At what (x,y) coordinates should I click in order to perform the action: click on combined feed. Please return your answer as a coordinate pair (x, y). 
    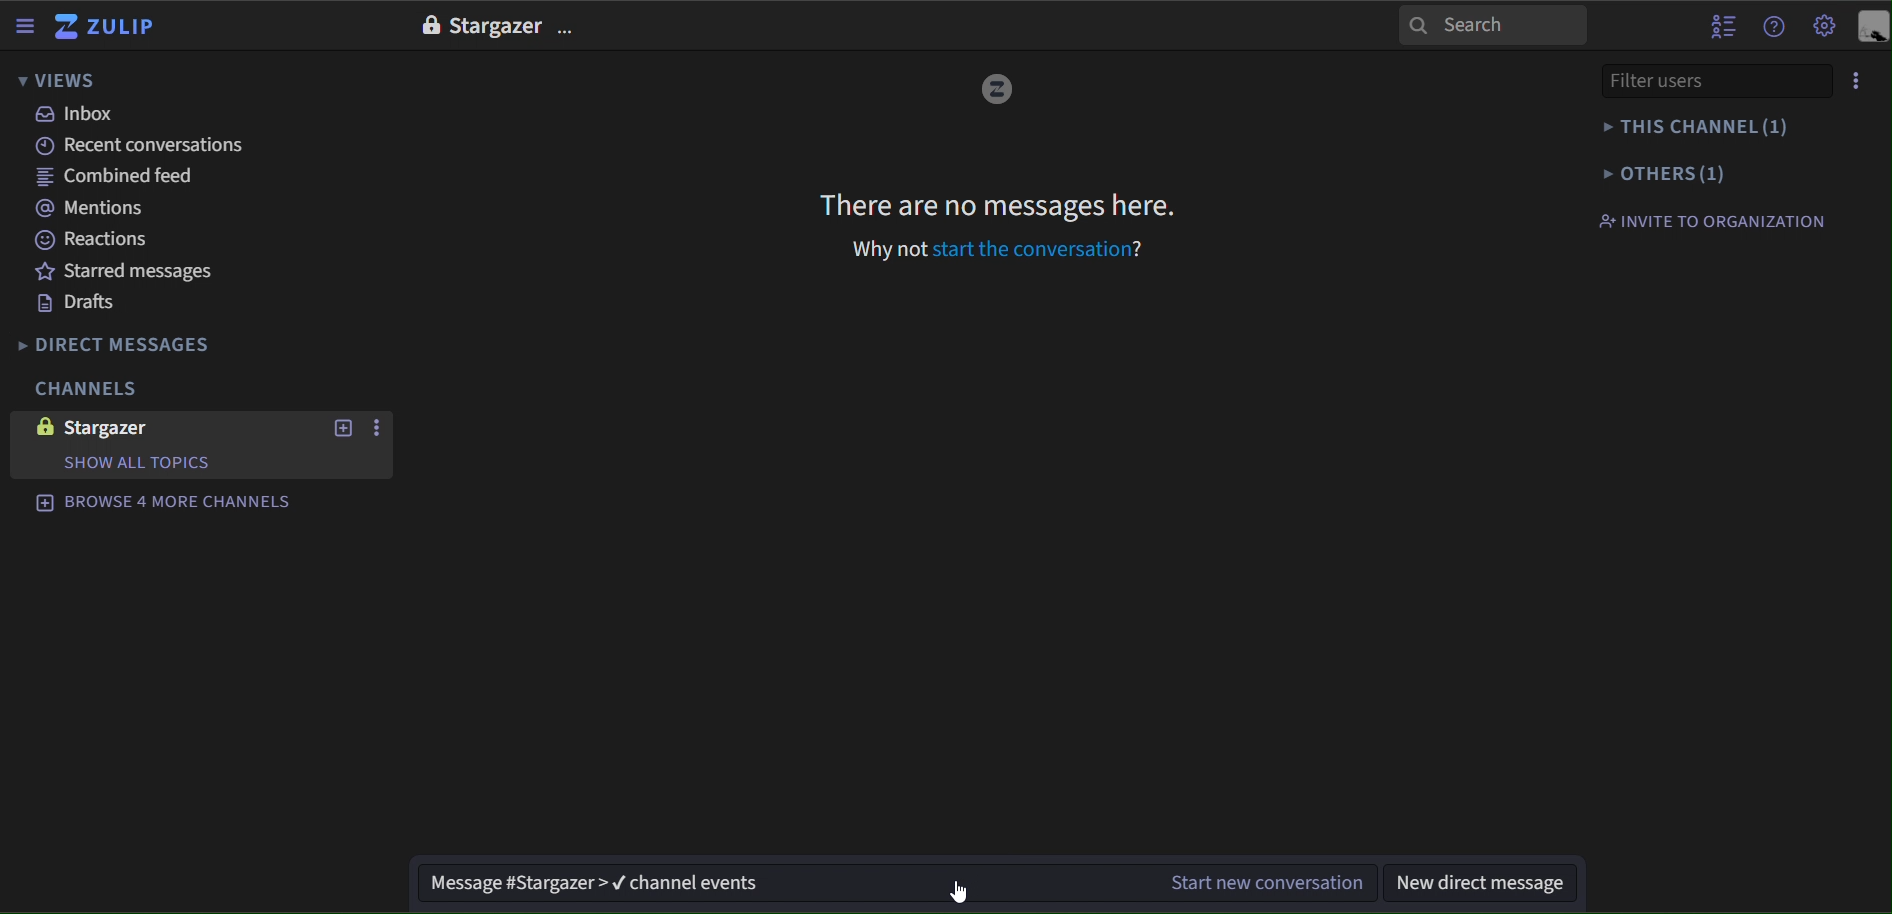
    Looking at the image, I should click on (123, 180).